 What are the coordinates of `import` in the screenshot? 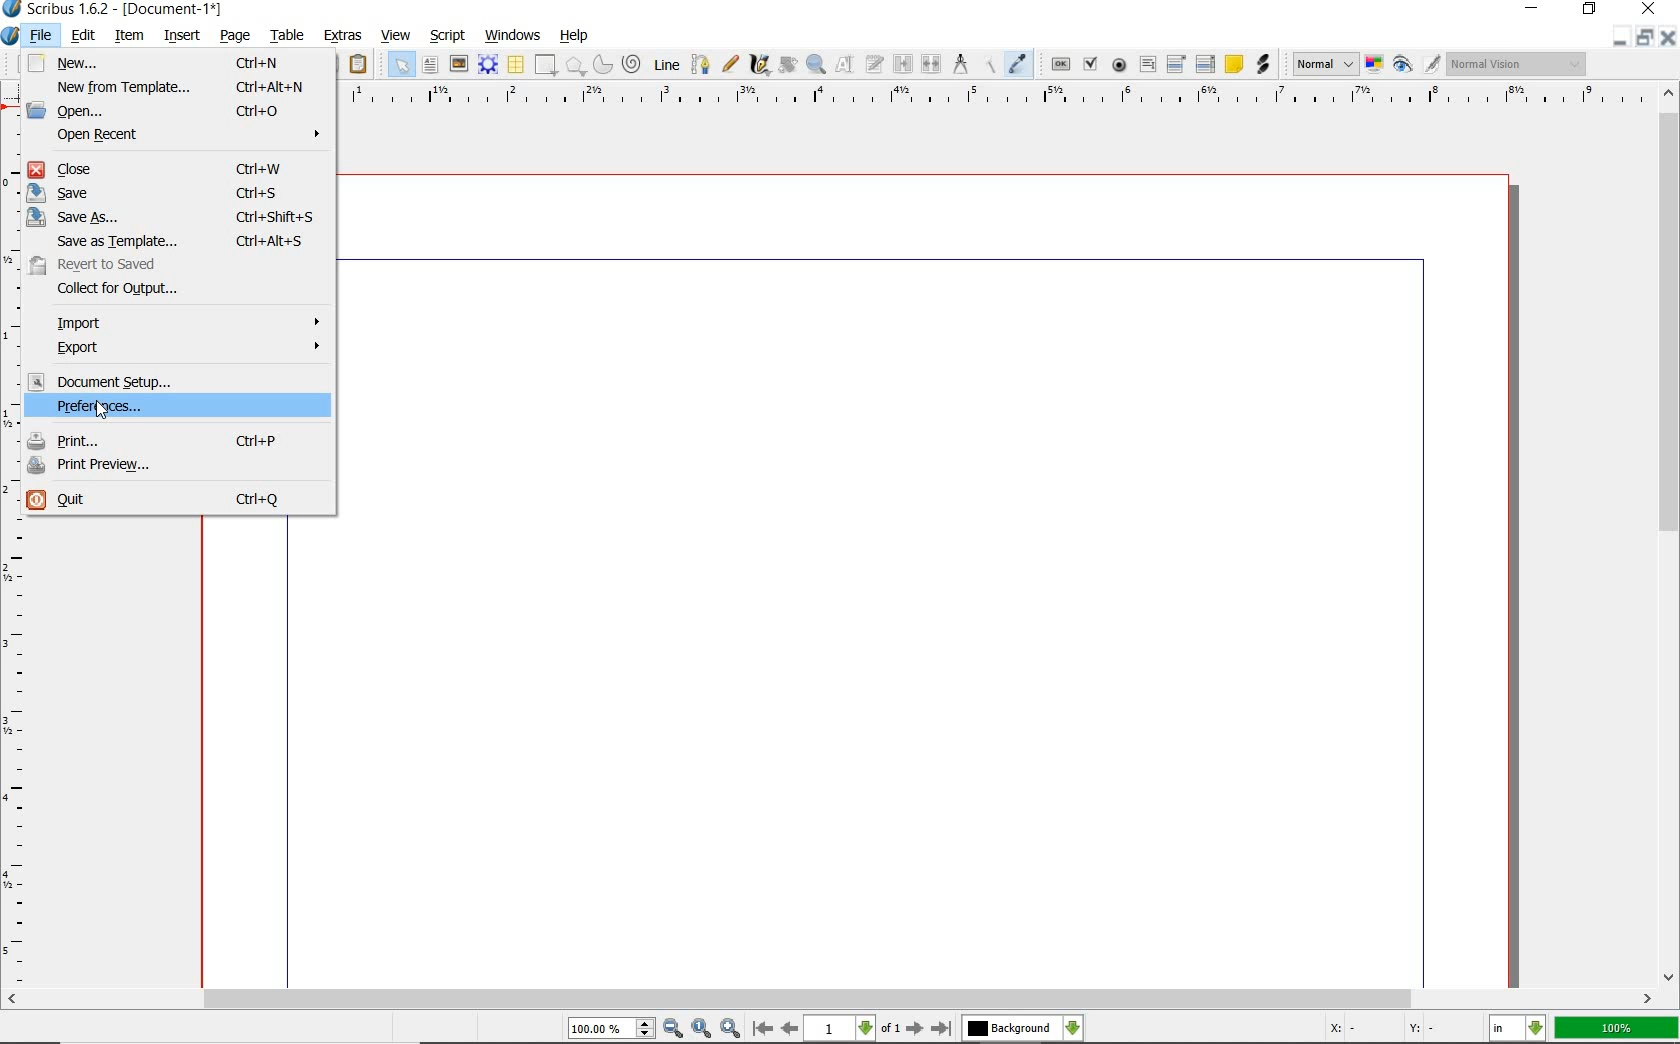 It's located at (190, 321).